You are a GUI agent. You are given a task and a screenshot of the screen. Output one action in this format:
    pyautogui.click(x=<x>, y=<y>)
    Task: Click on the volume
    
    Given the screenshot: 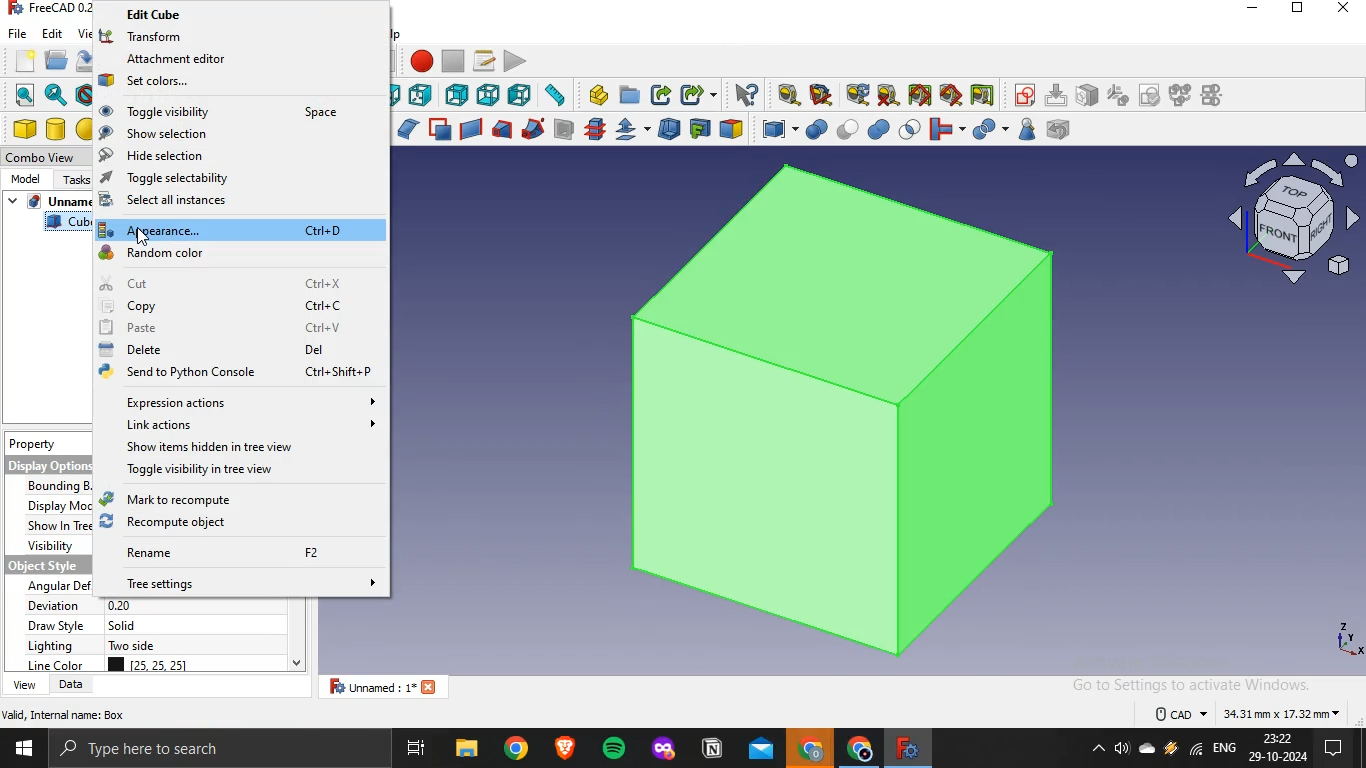 What is the action you would take?
    pyautogui.click(x=1121, y=750)
    